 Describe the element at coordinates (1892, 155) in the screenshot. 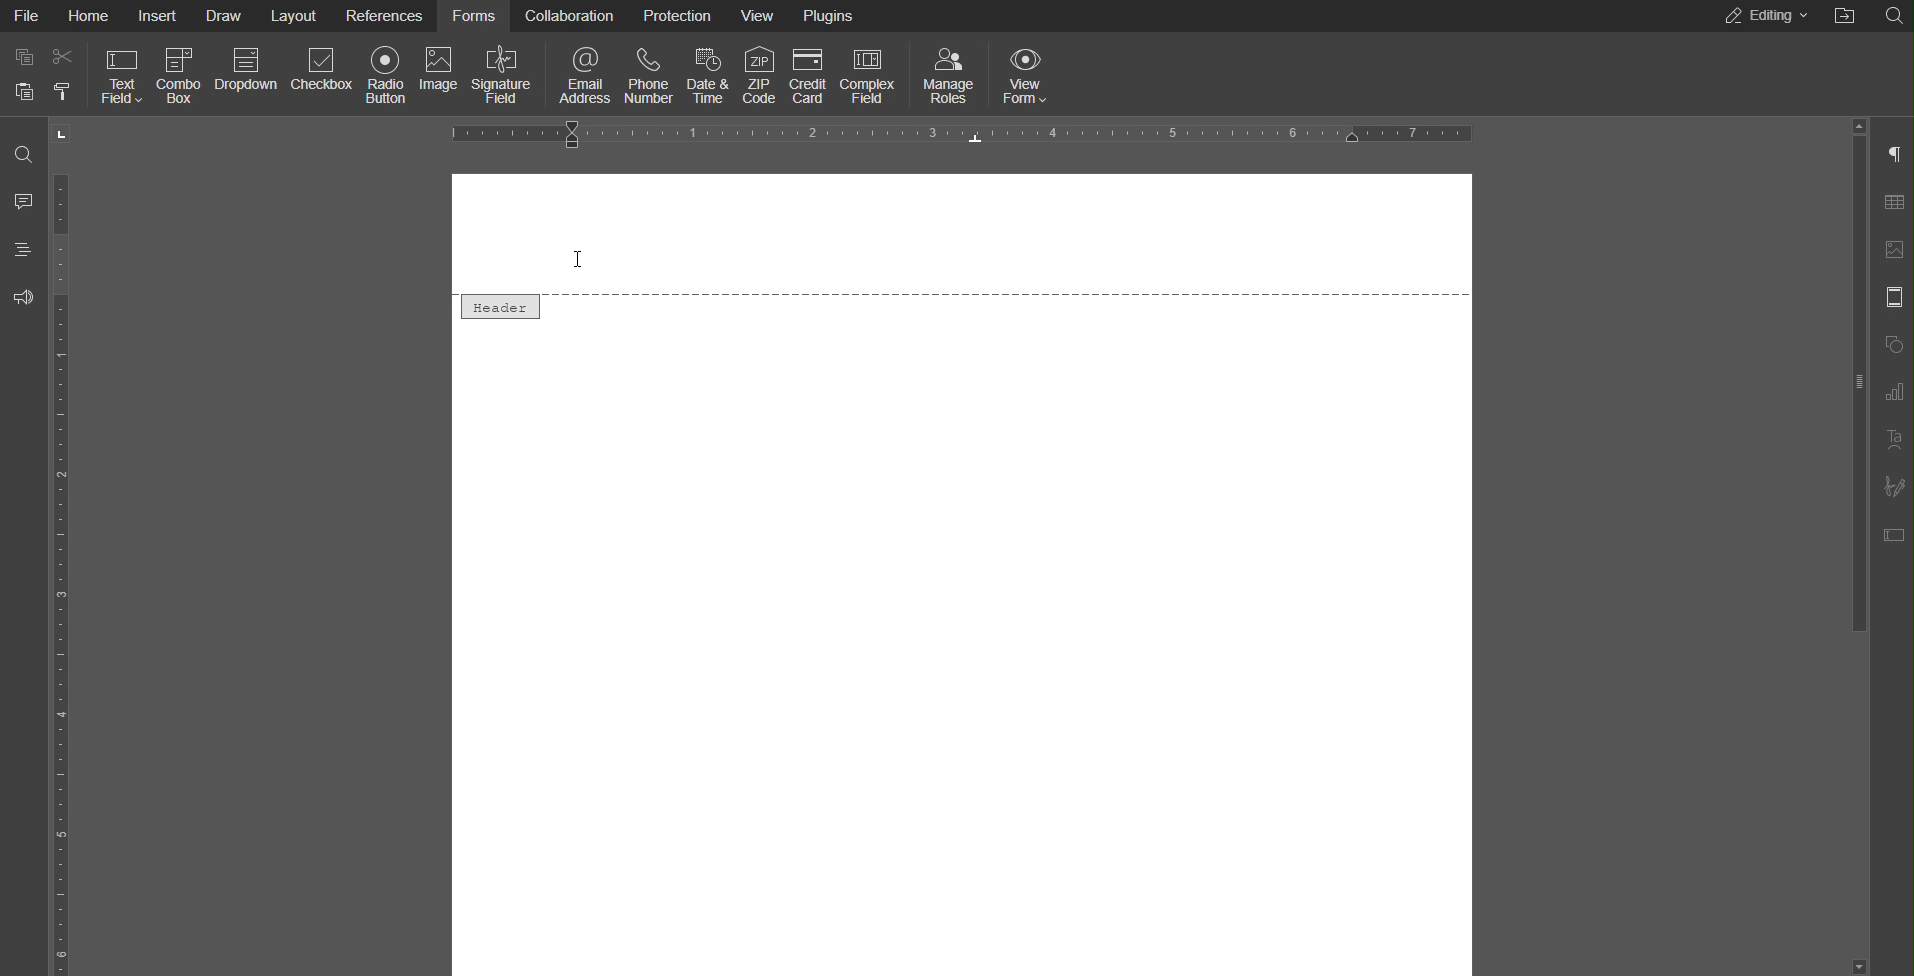

I see `Paragraph Settings` at that location.